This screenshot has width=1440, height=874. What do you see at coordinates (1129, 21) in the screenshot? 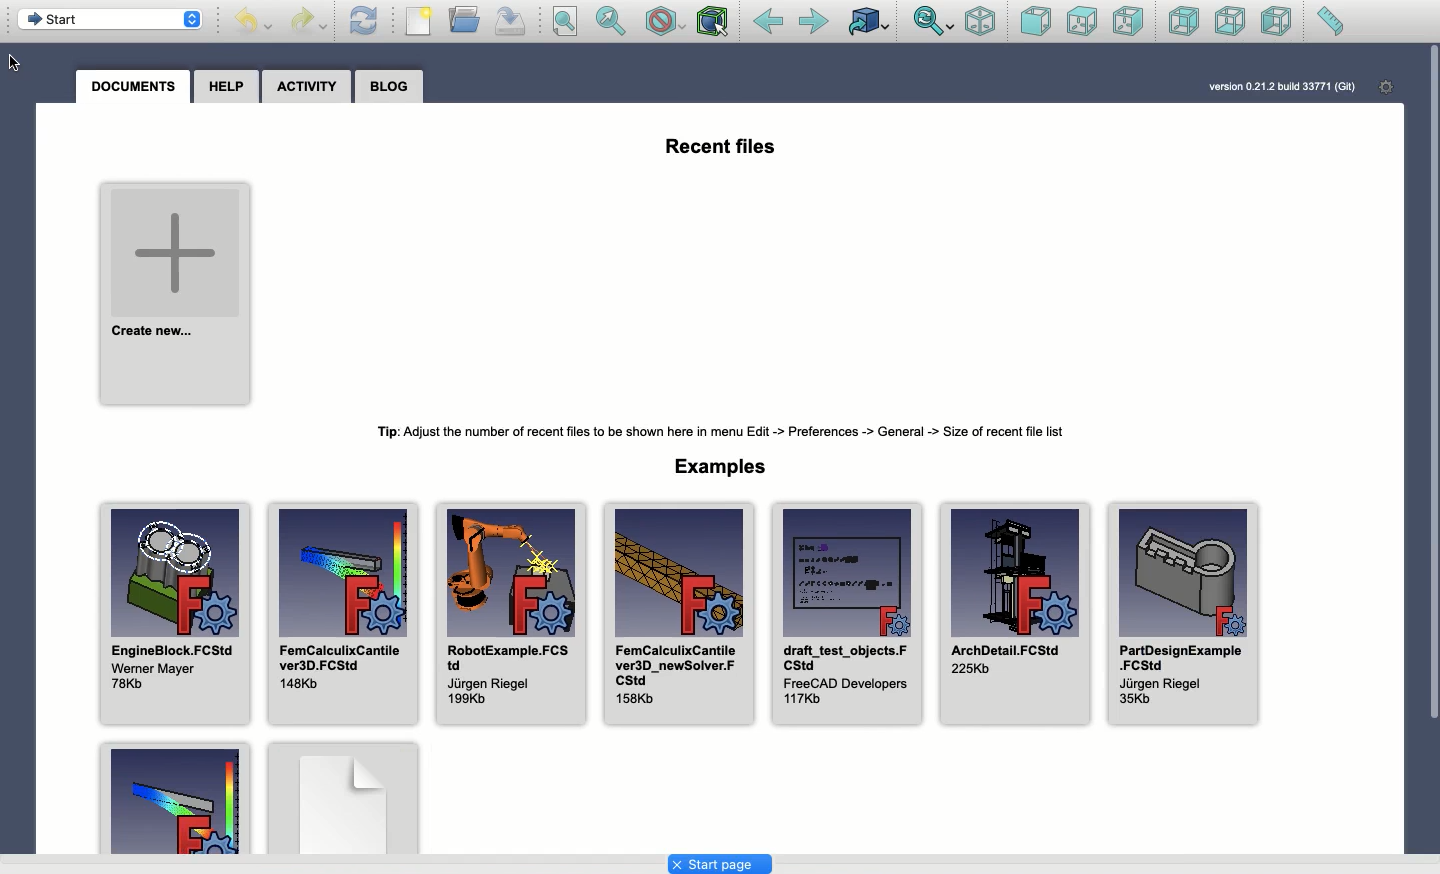
I see `Right` at bounding box center [1129, 21].